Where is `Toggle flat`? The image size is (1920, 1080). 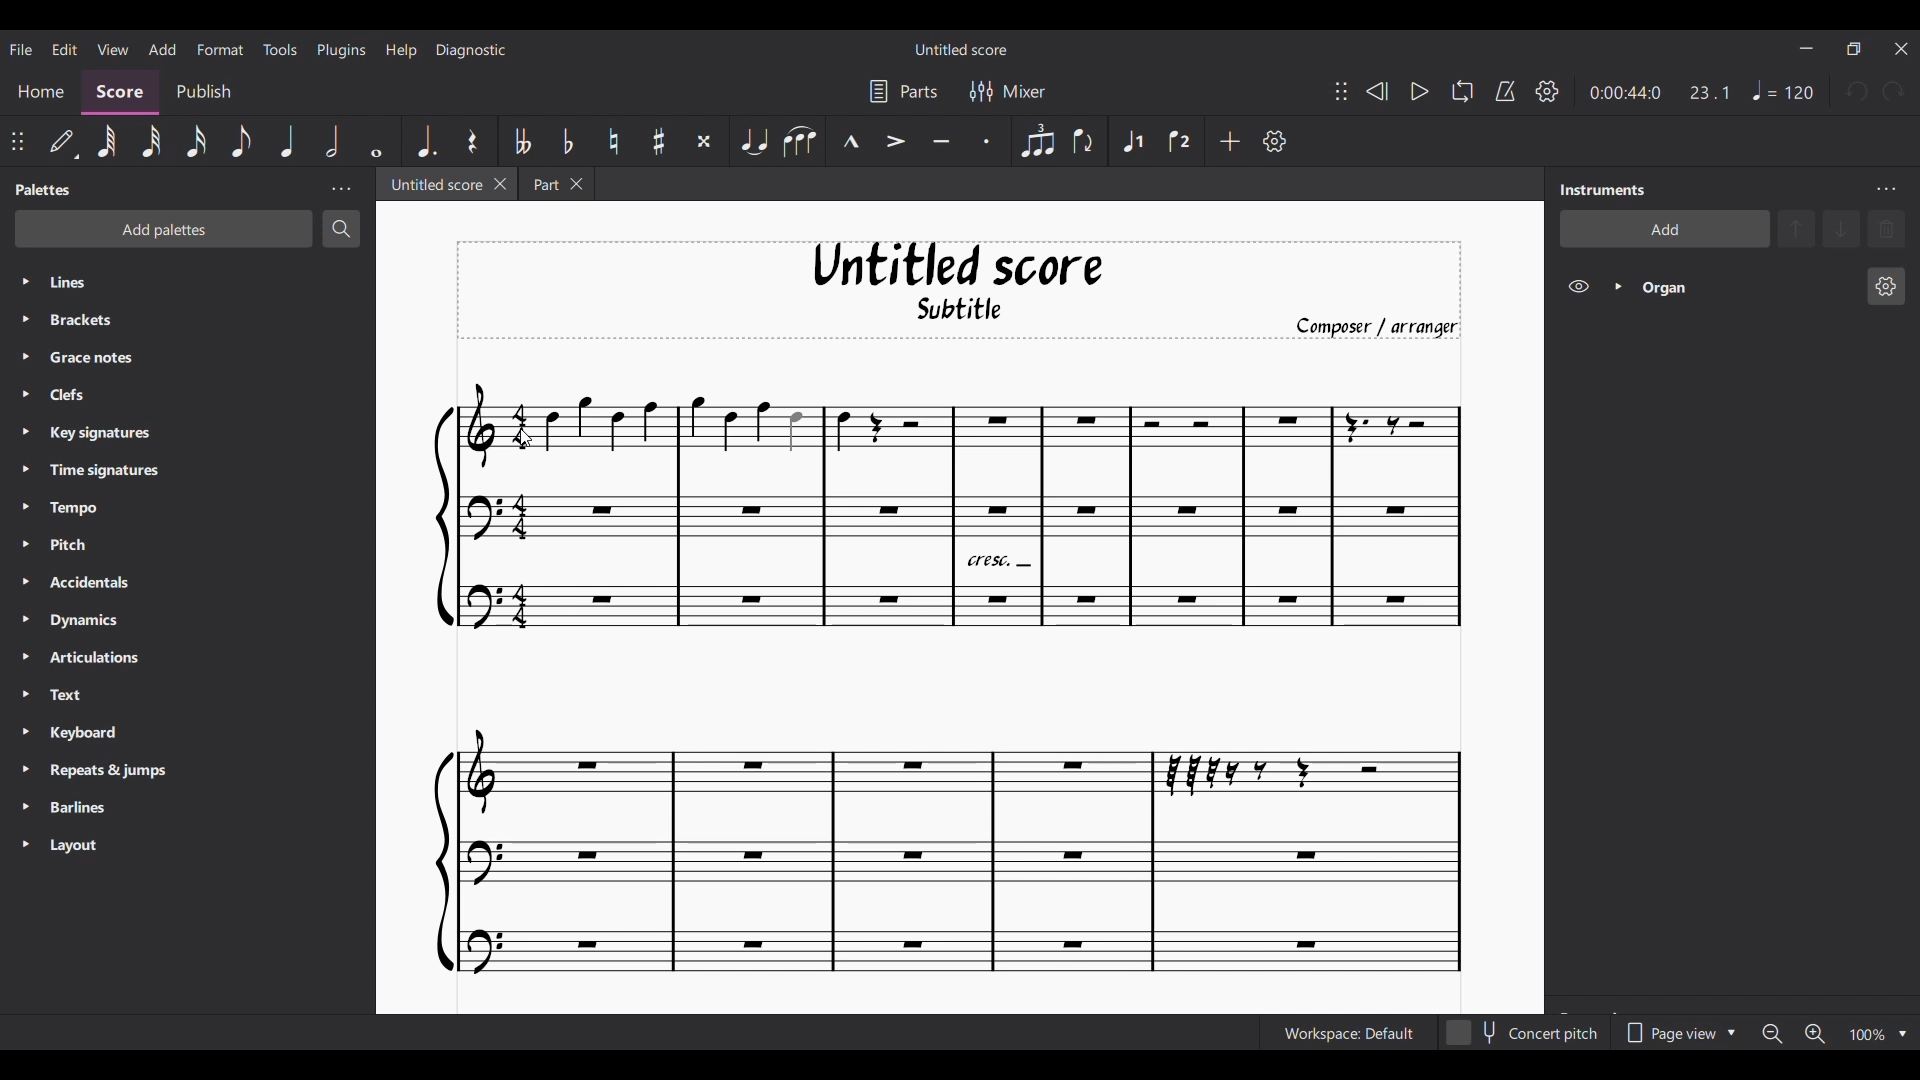
Toggle flat is located at coordinates (568, 140).